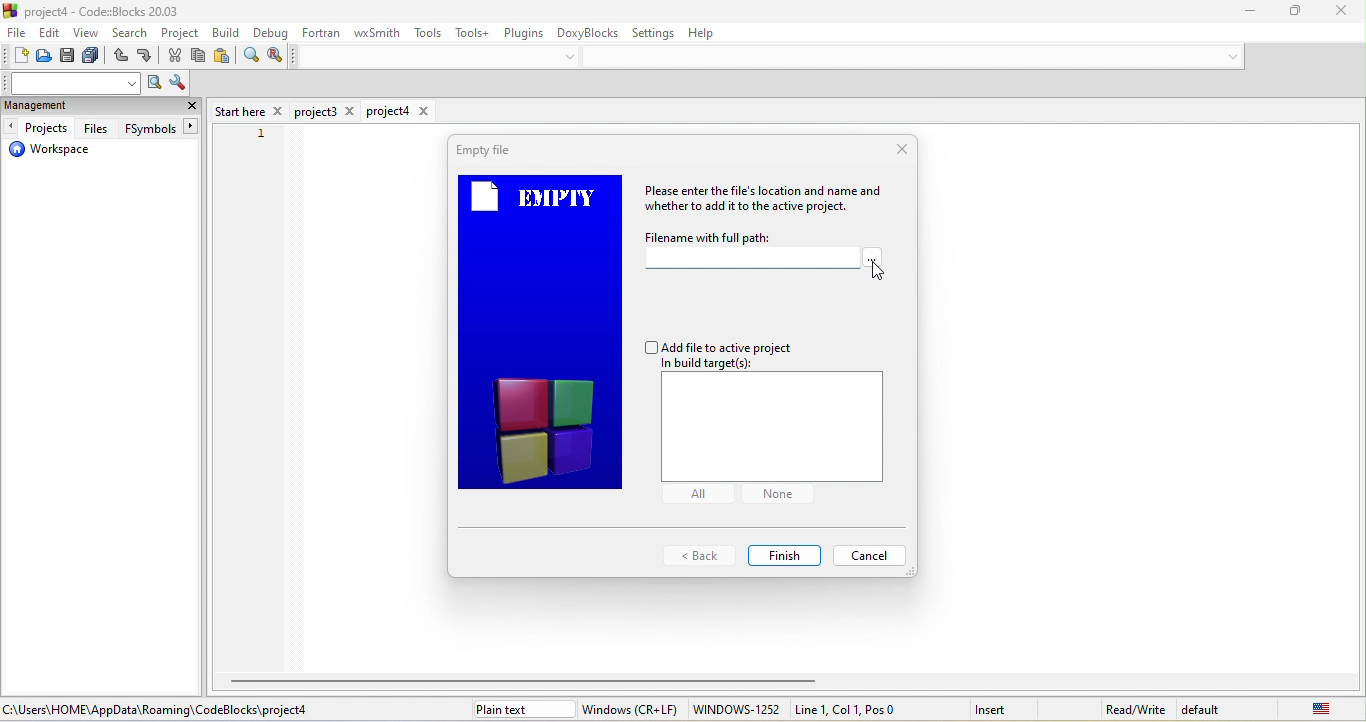  I want to click on start here, so click(249, 110).